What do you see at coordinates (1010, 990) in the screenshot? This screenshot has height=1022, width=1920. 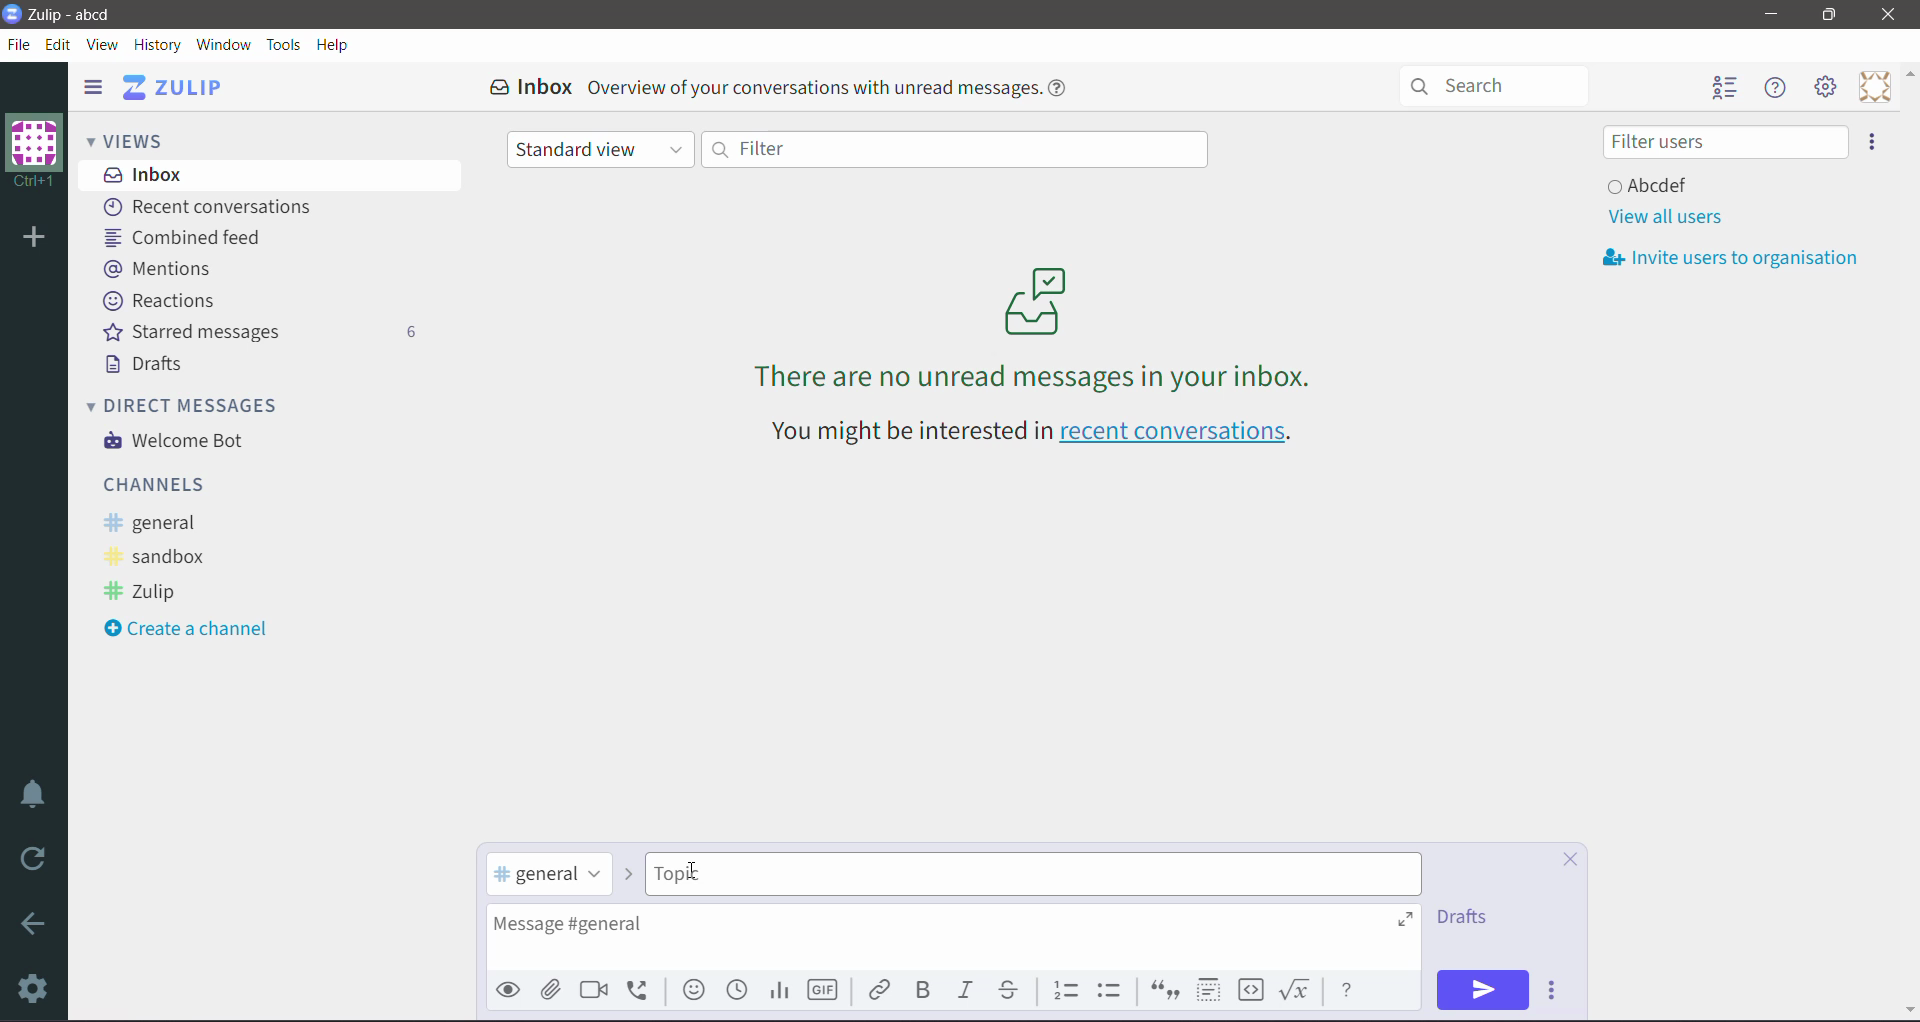 I see `Strikethrough` at bounding box center [1010, 990].